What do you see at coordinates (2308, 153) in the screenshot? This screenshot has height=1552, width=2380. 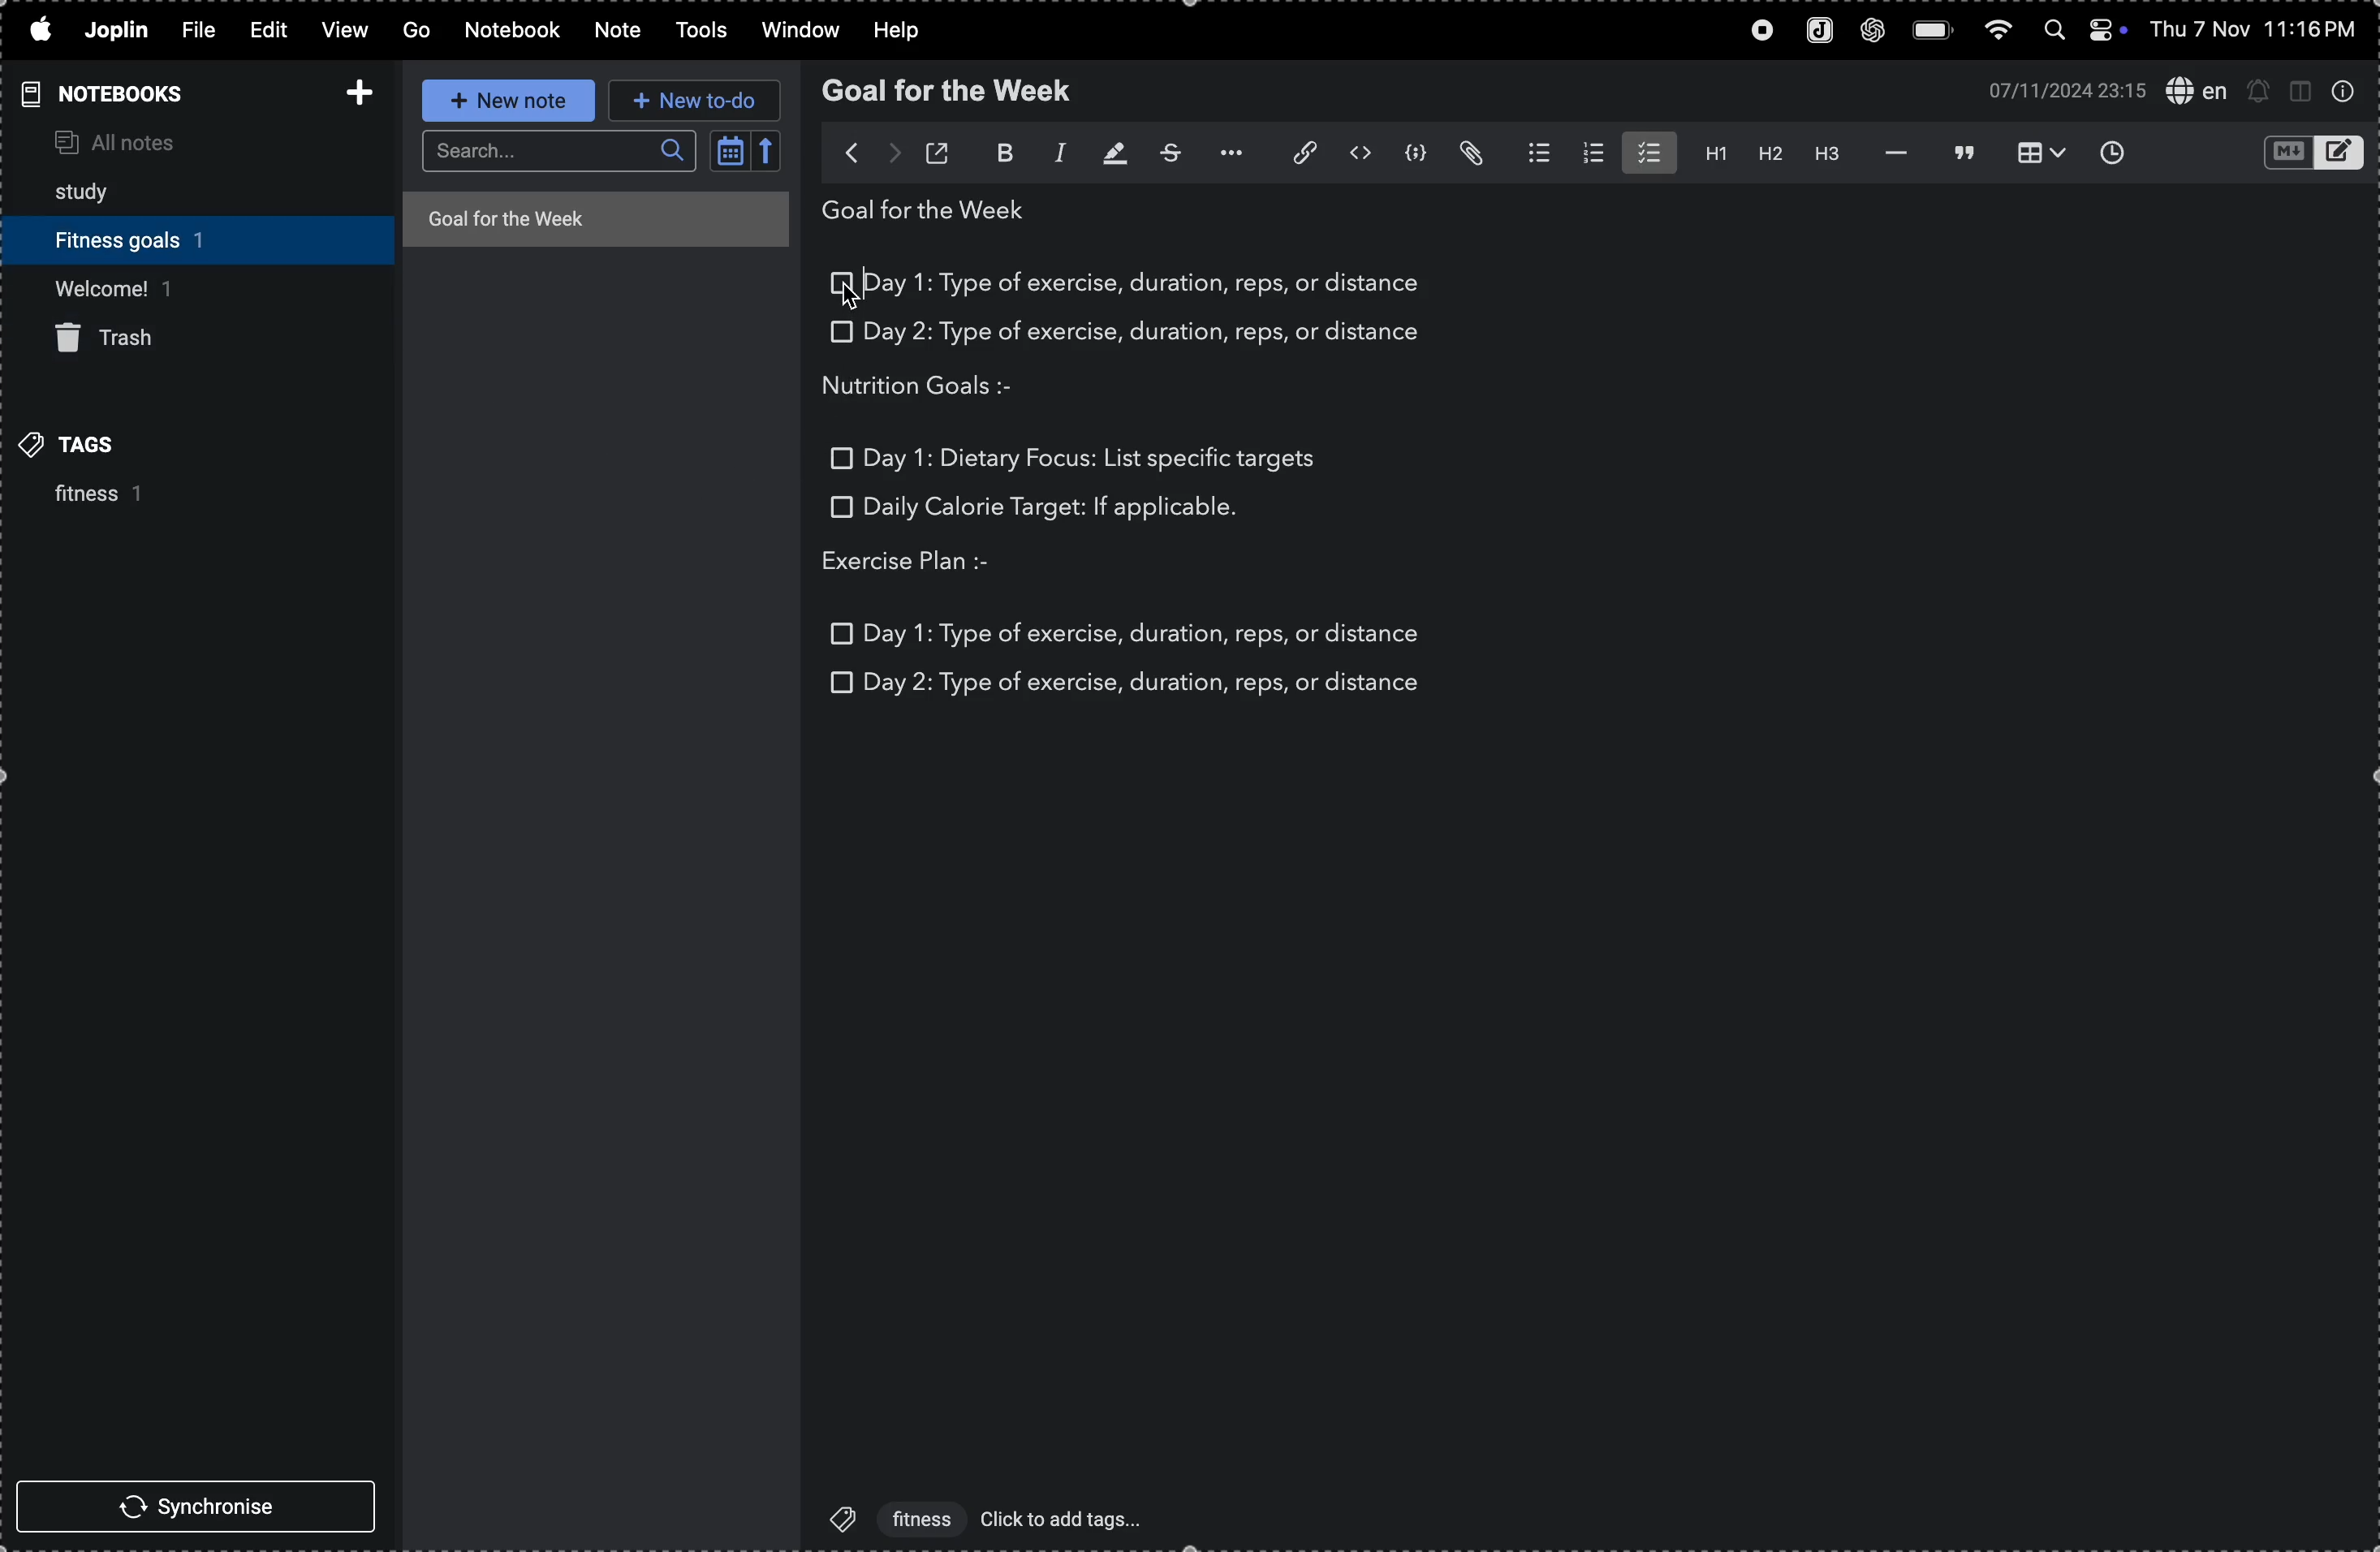 I see `toggle editors` at bounding box center [2308, 153].